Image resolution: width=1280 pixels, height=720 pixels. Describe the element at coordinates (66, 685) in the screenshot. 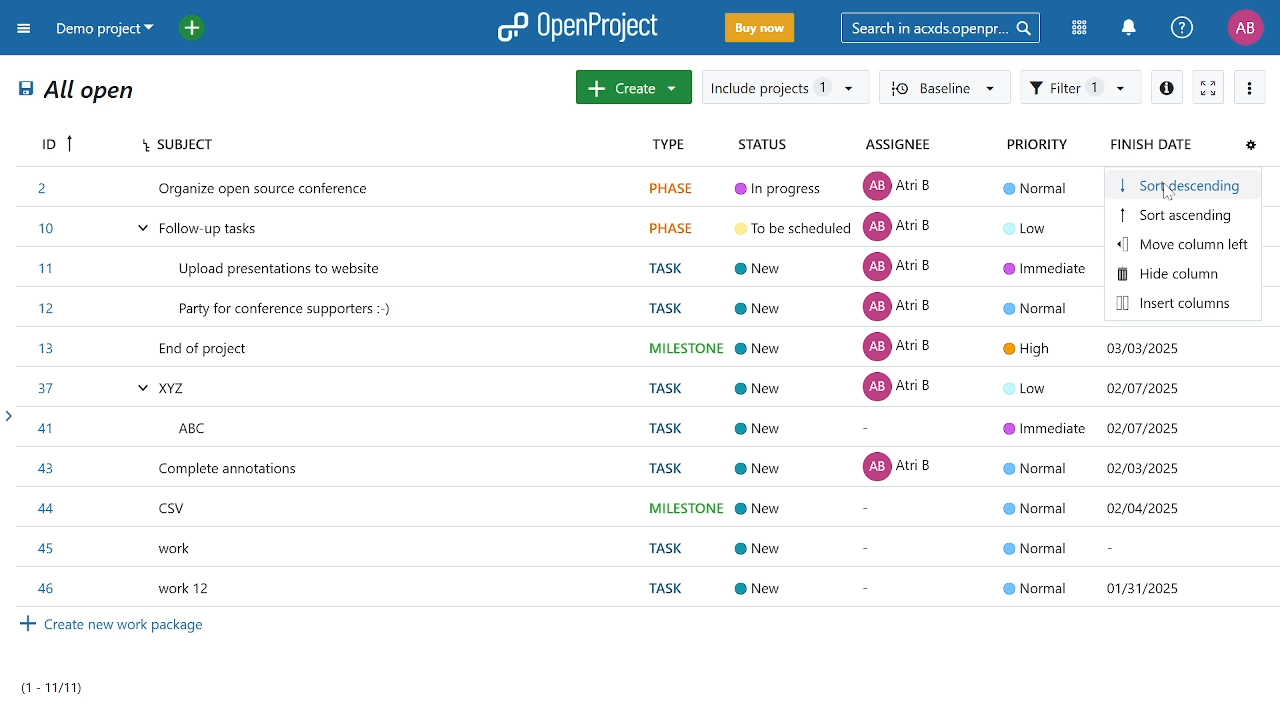

I see `task count` at that location.